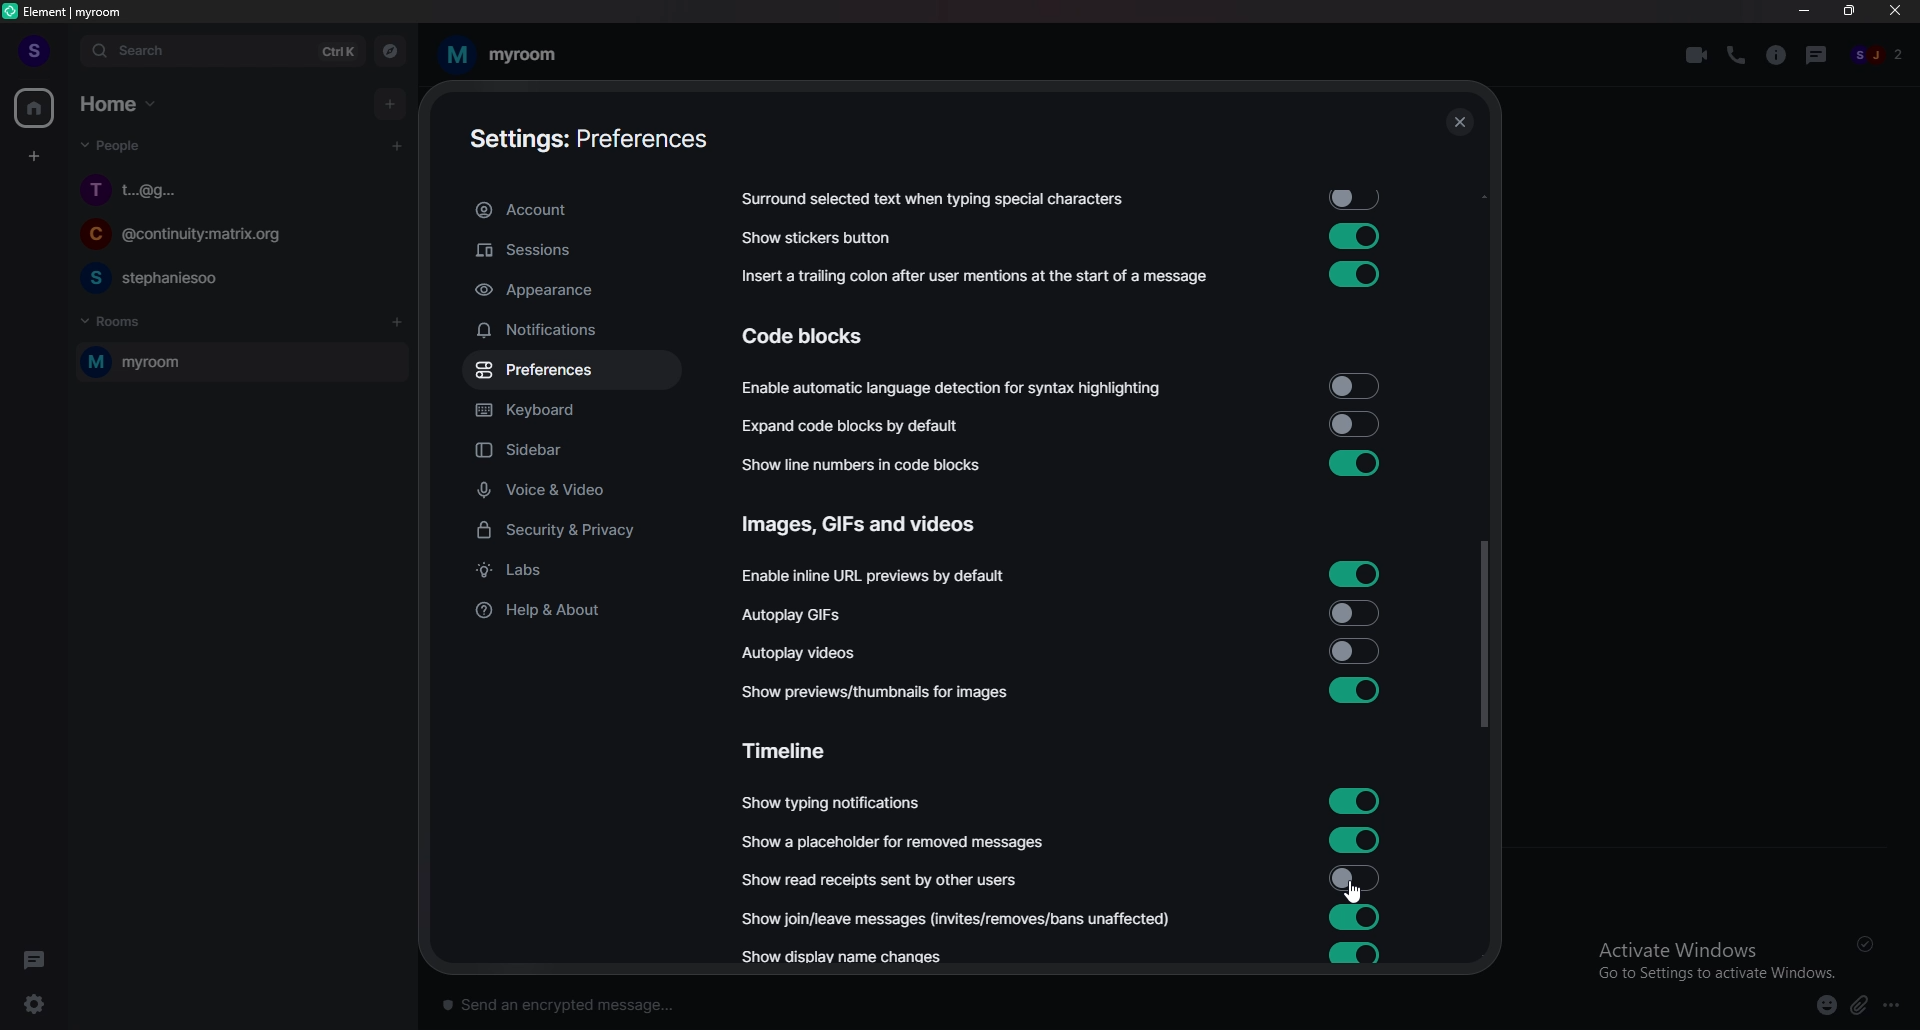 This screenshot has width=1920, height=1030. I want to click on show join/leave messages, so click(961, 917).